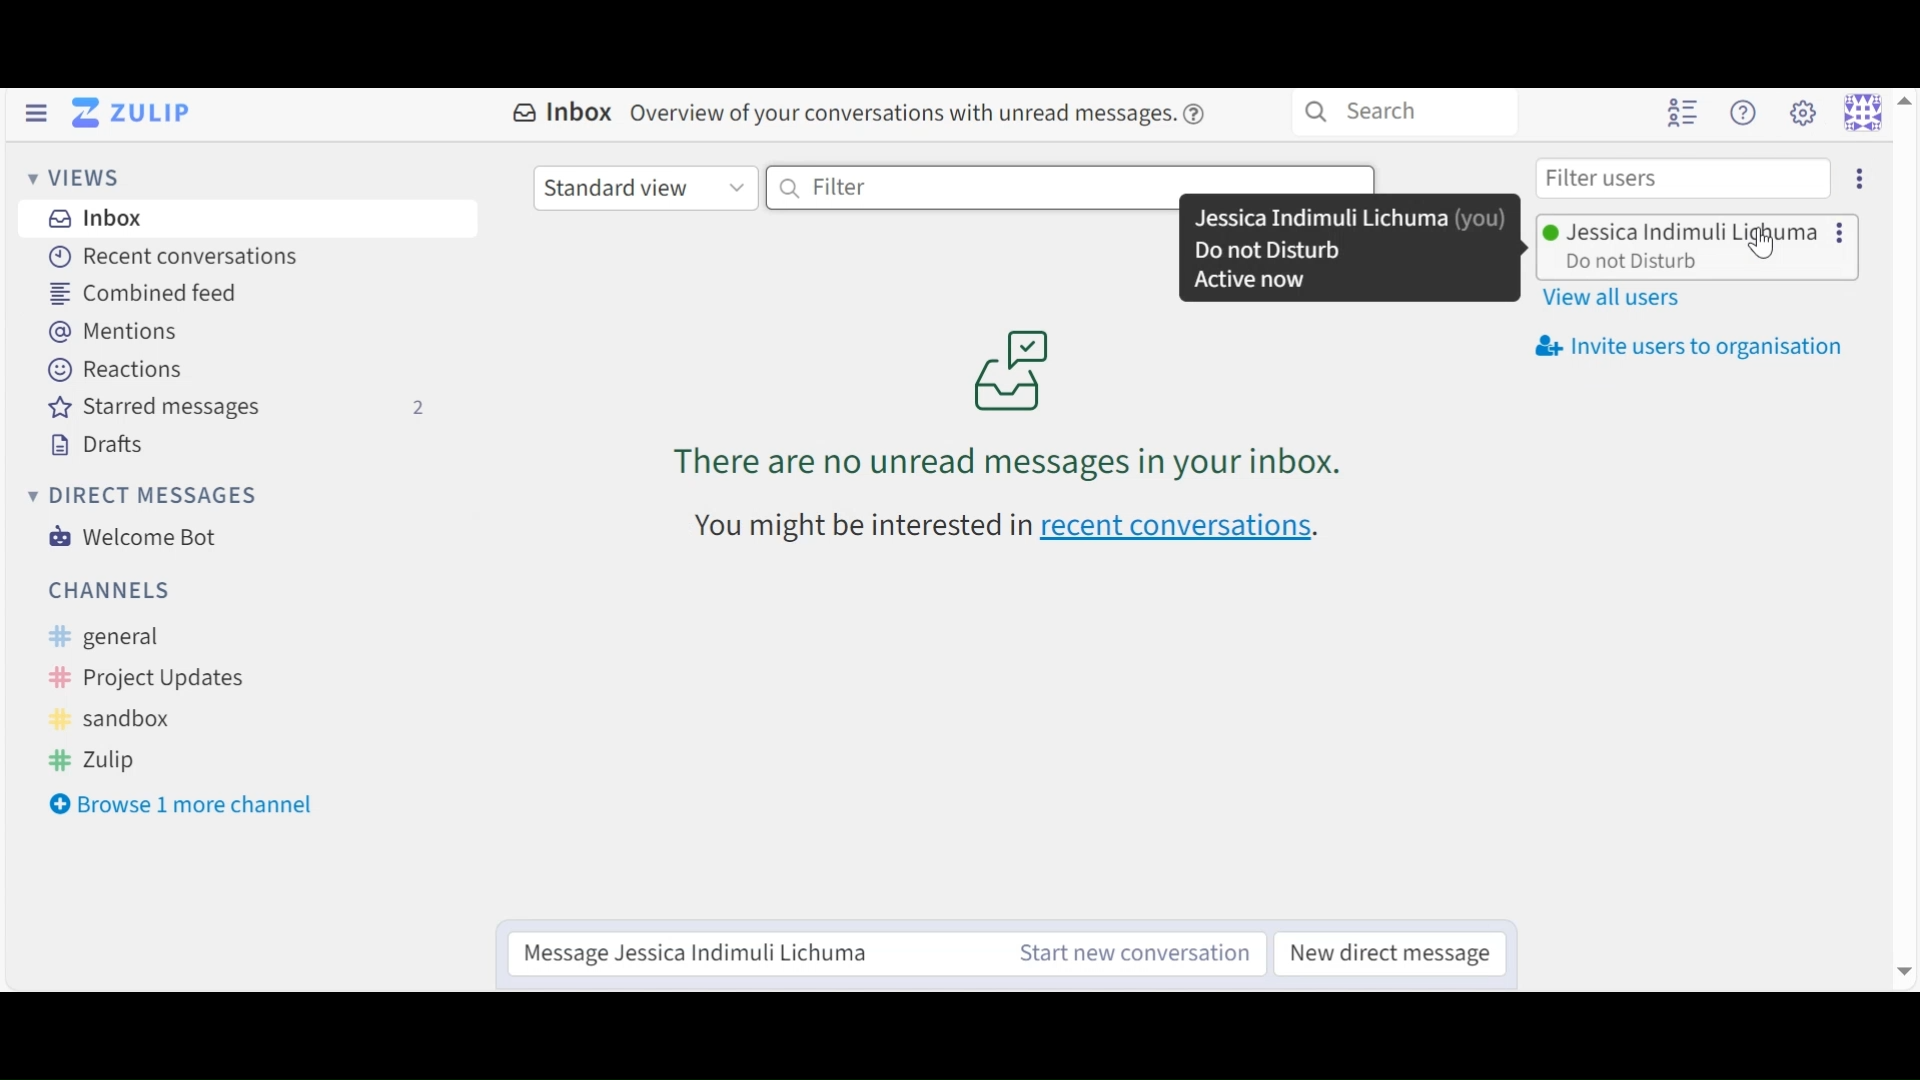 This screenshot has width=1920, height=1080. What do you see at coordinates (95, 446) in the screenshot?
I see `Drafts` at bounding box center [95, 446].